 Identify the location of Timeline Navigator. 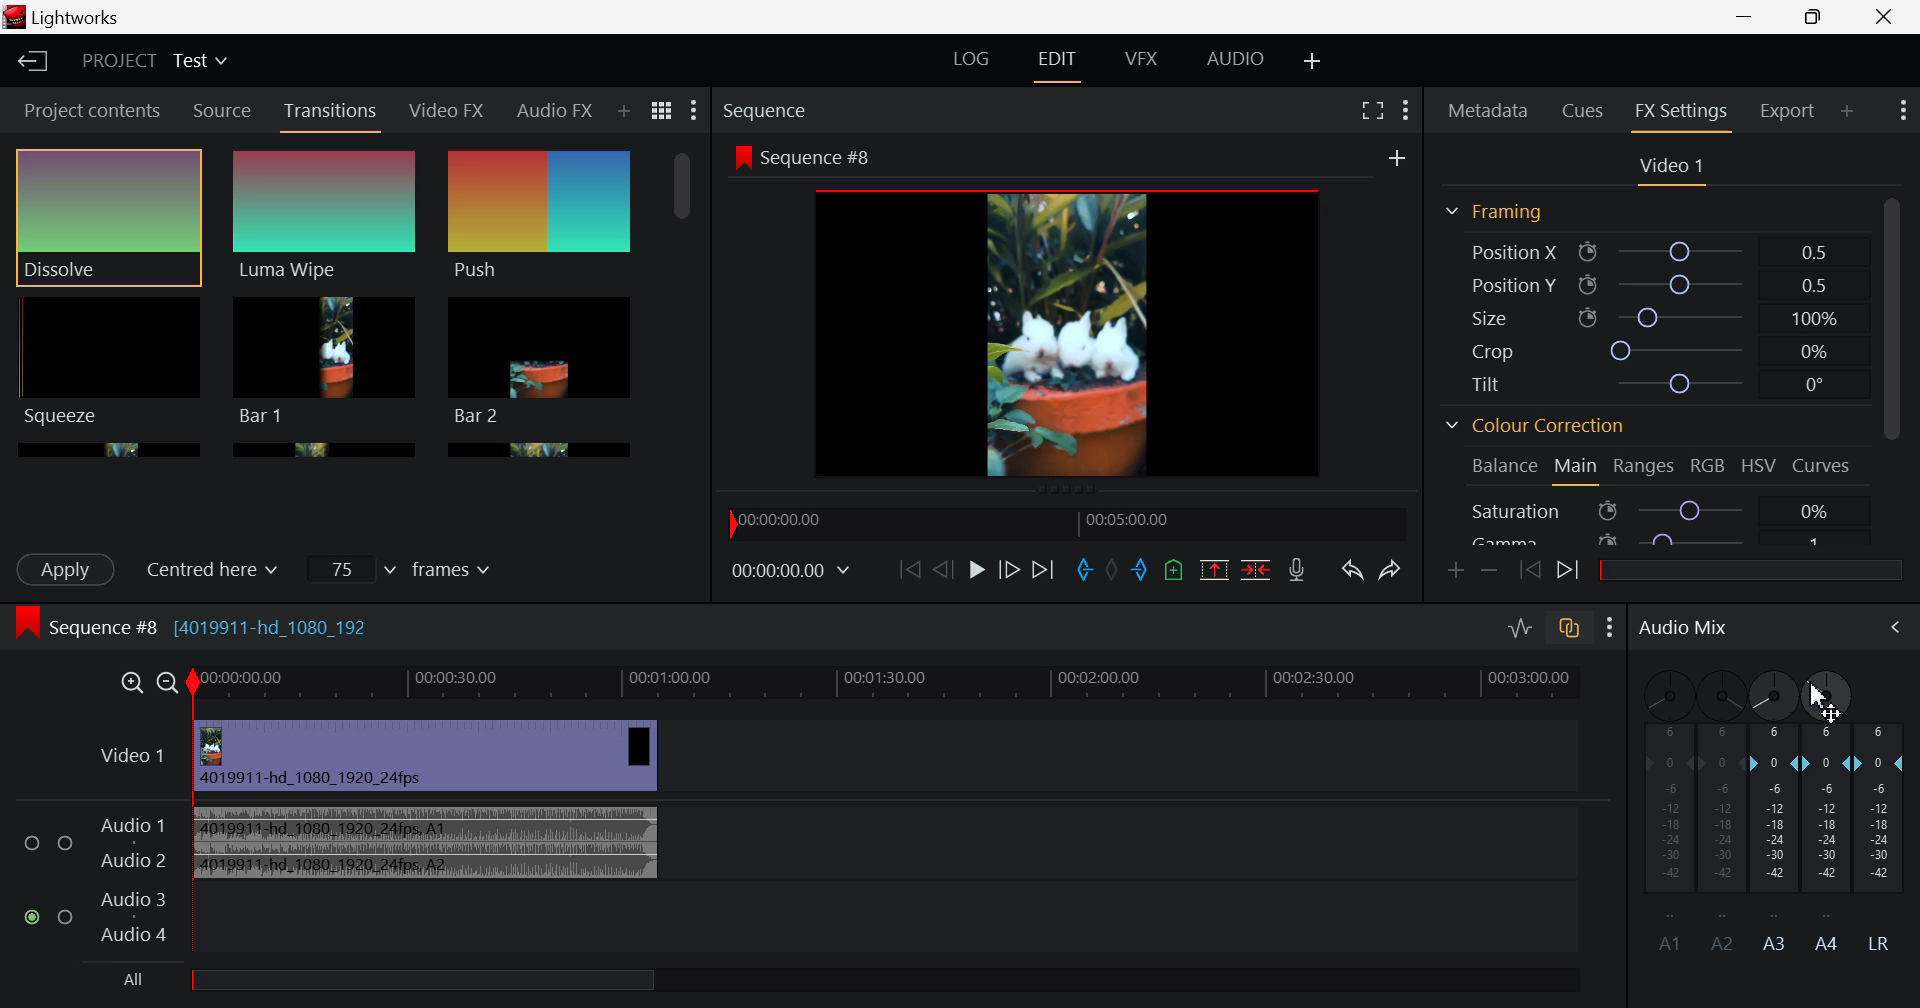
(1068, 523).